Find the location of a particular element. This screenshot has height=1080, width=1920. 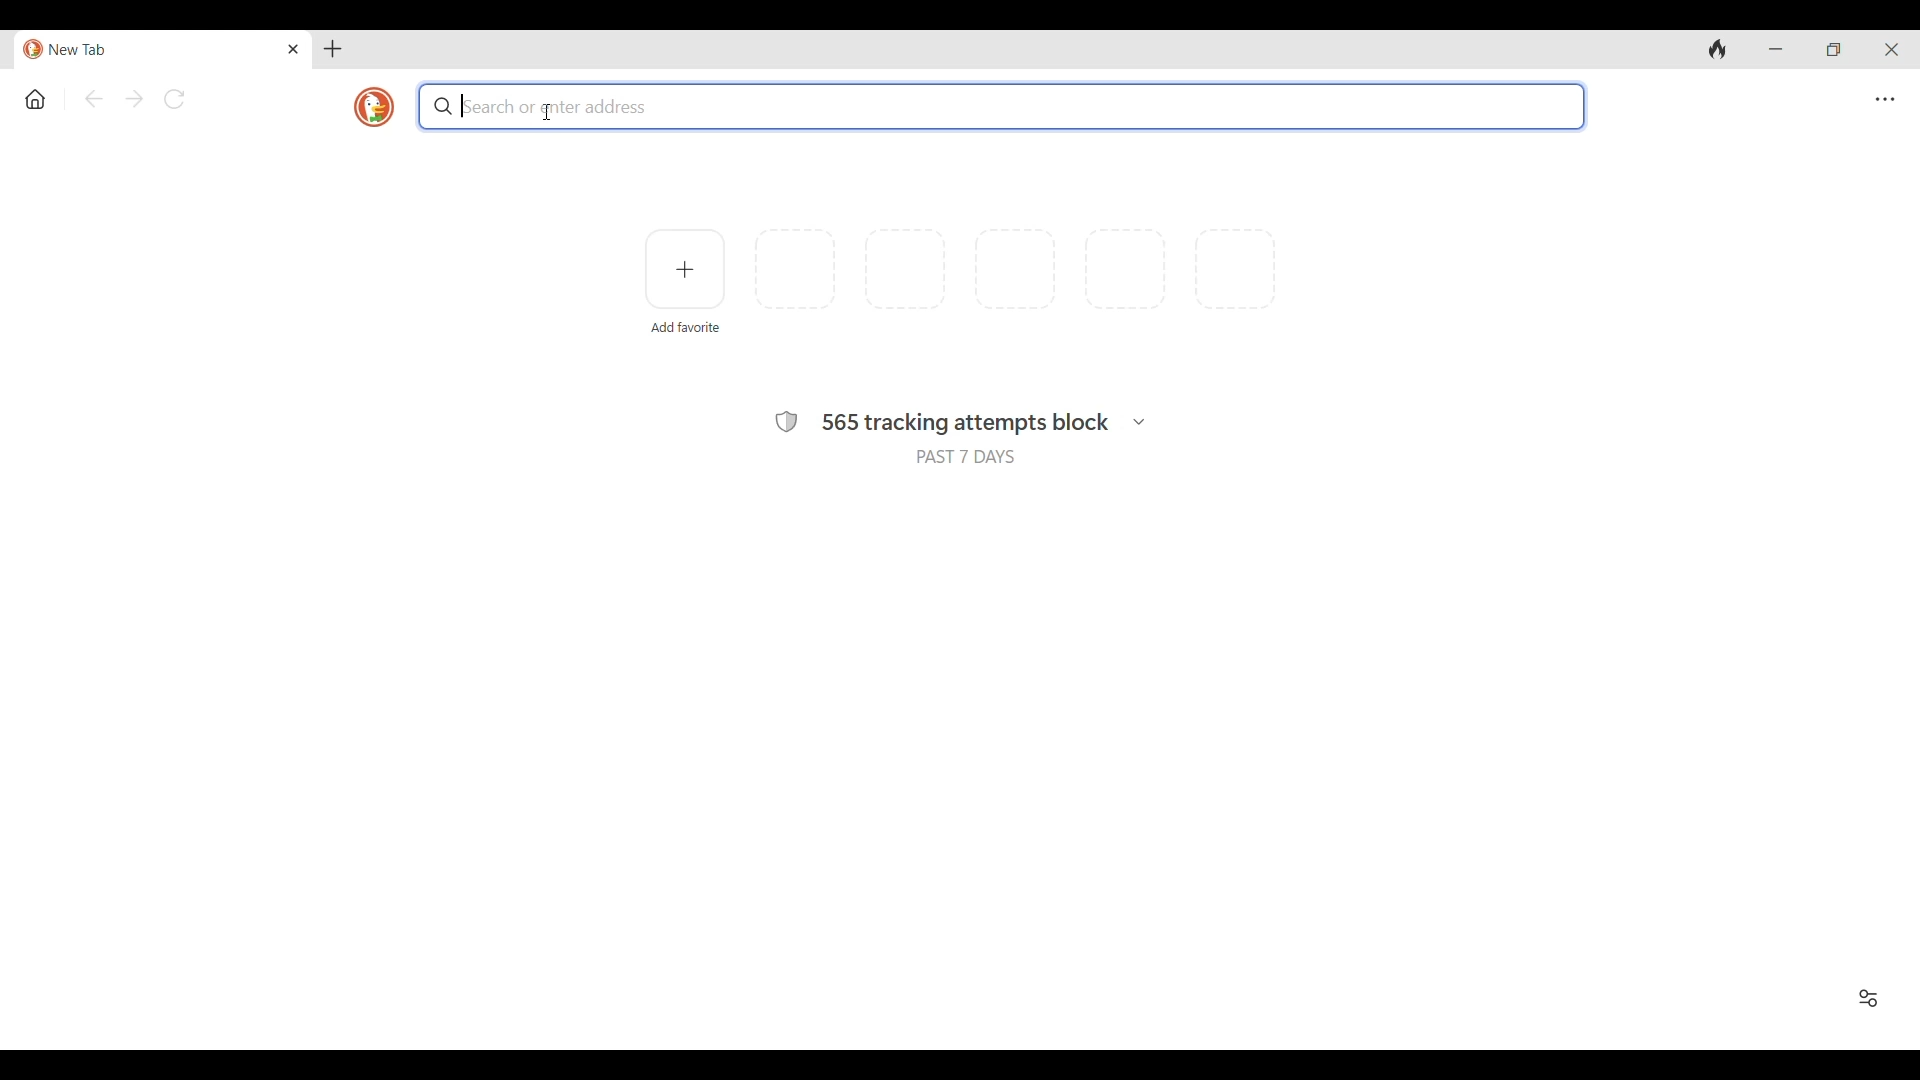

Cursor position unchanged is located at coordinates (548, 112).